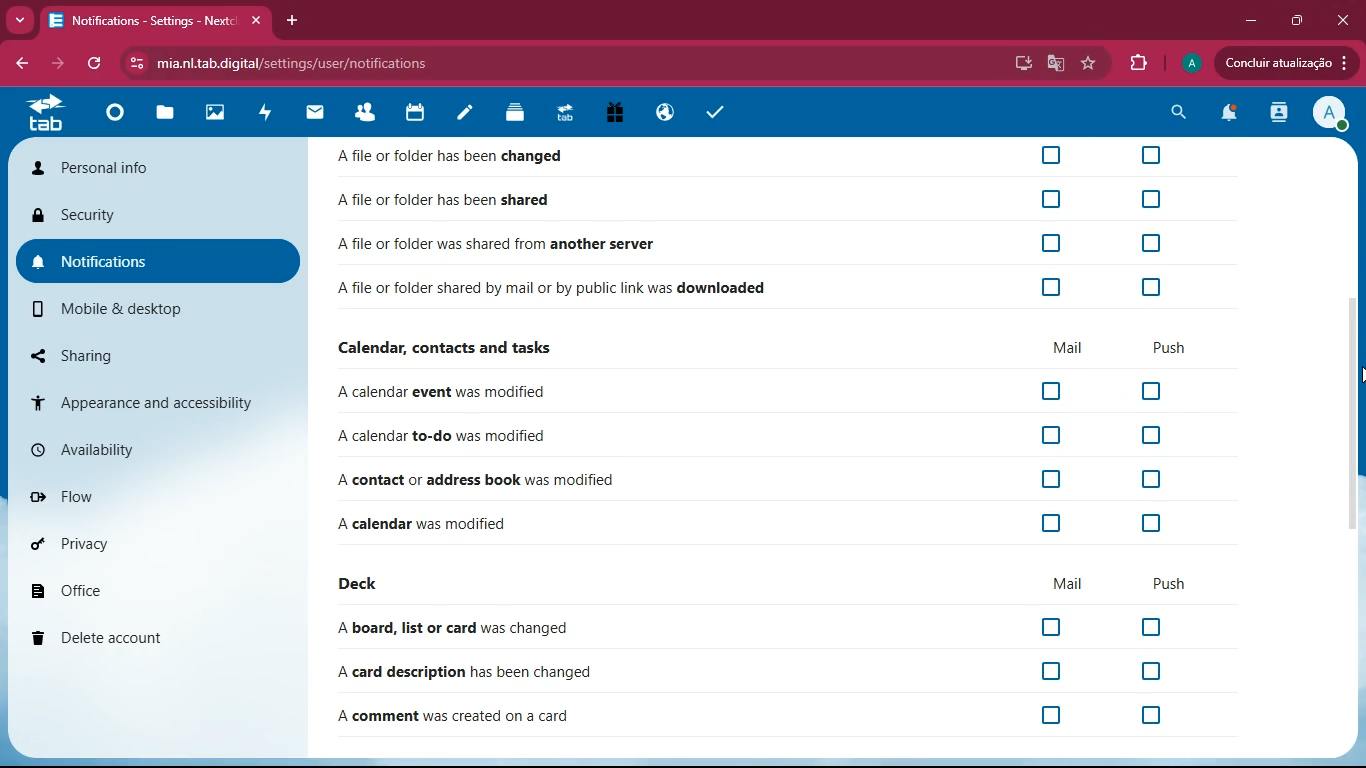 The image size is (1366, 768). I want to click on files, so click(167, 115).